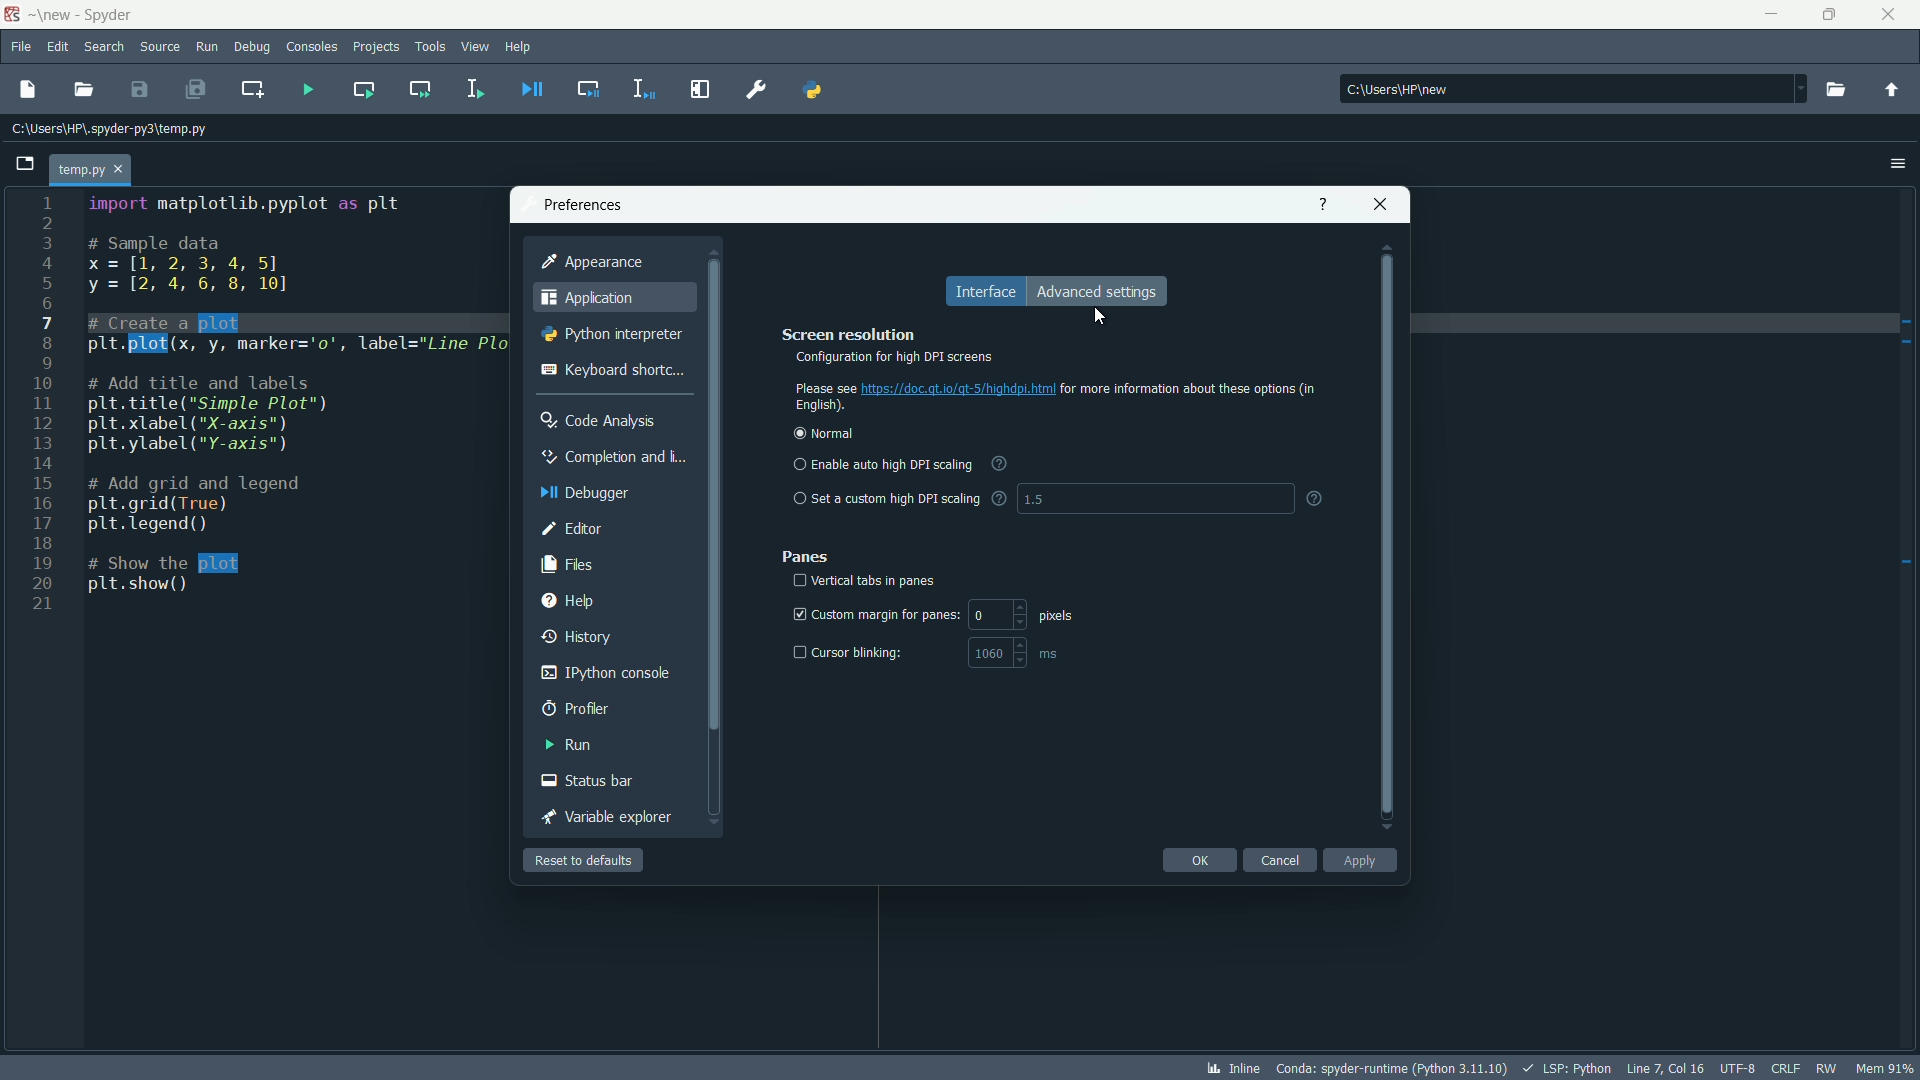 The image size is (1920, 1080). What do you see at coordinates (825, 436) in the screenshot?
I see `normal` at bounding box center [825, 436].